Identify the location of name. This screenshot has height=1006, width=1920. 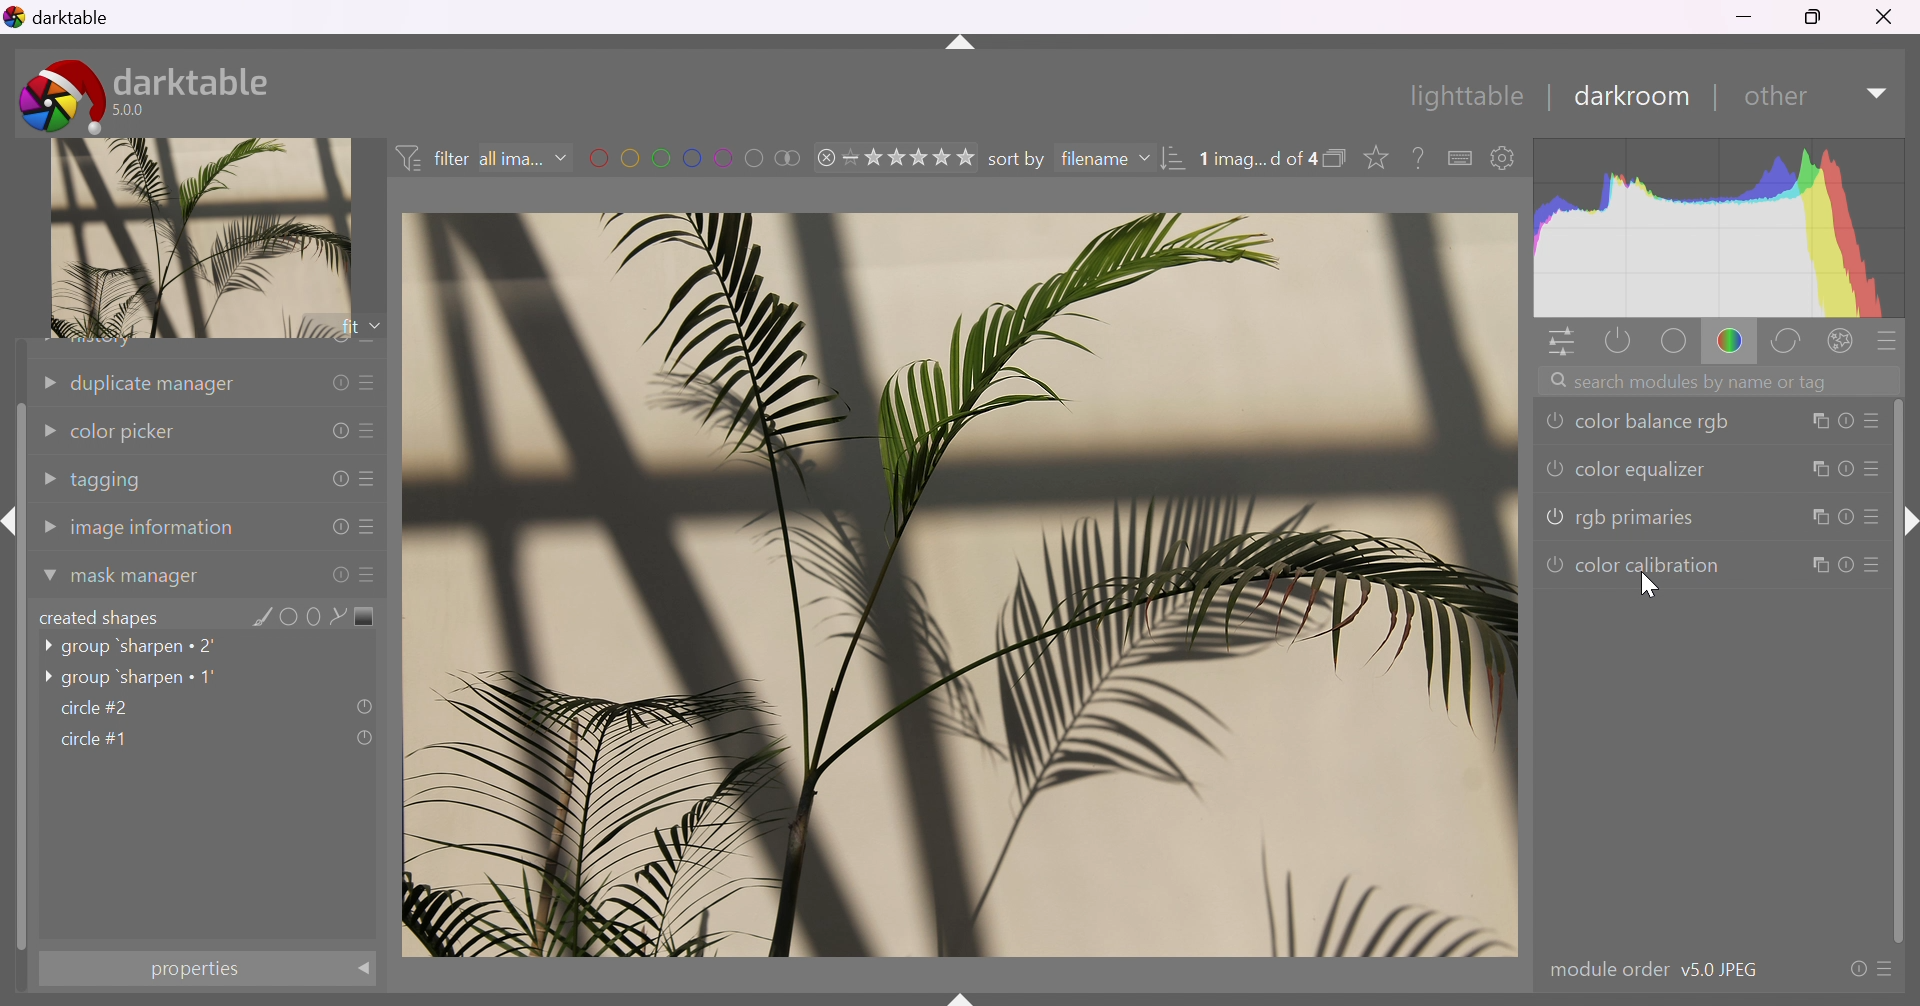
(964, 996).